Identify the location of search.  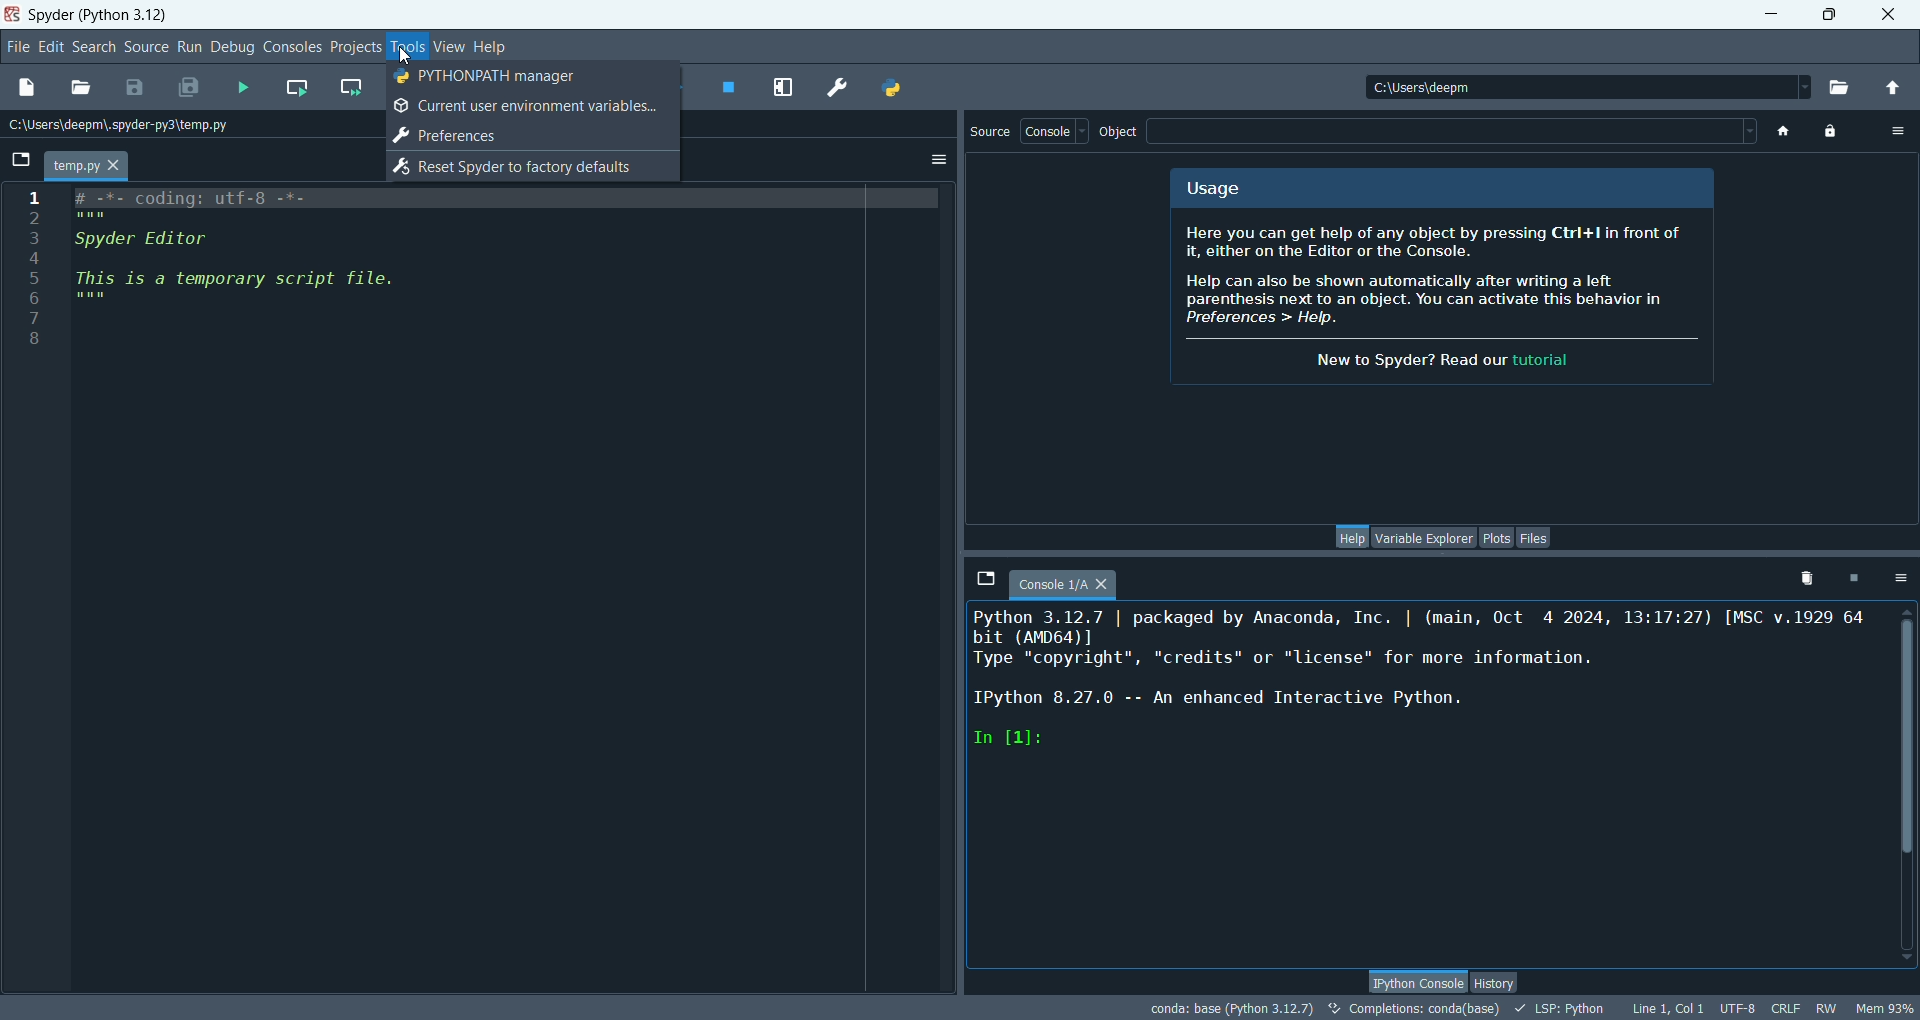
(92, 49).